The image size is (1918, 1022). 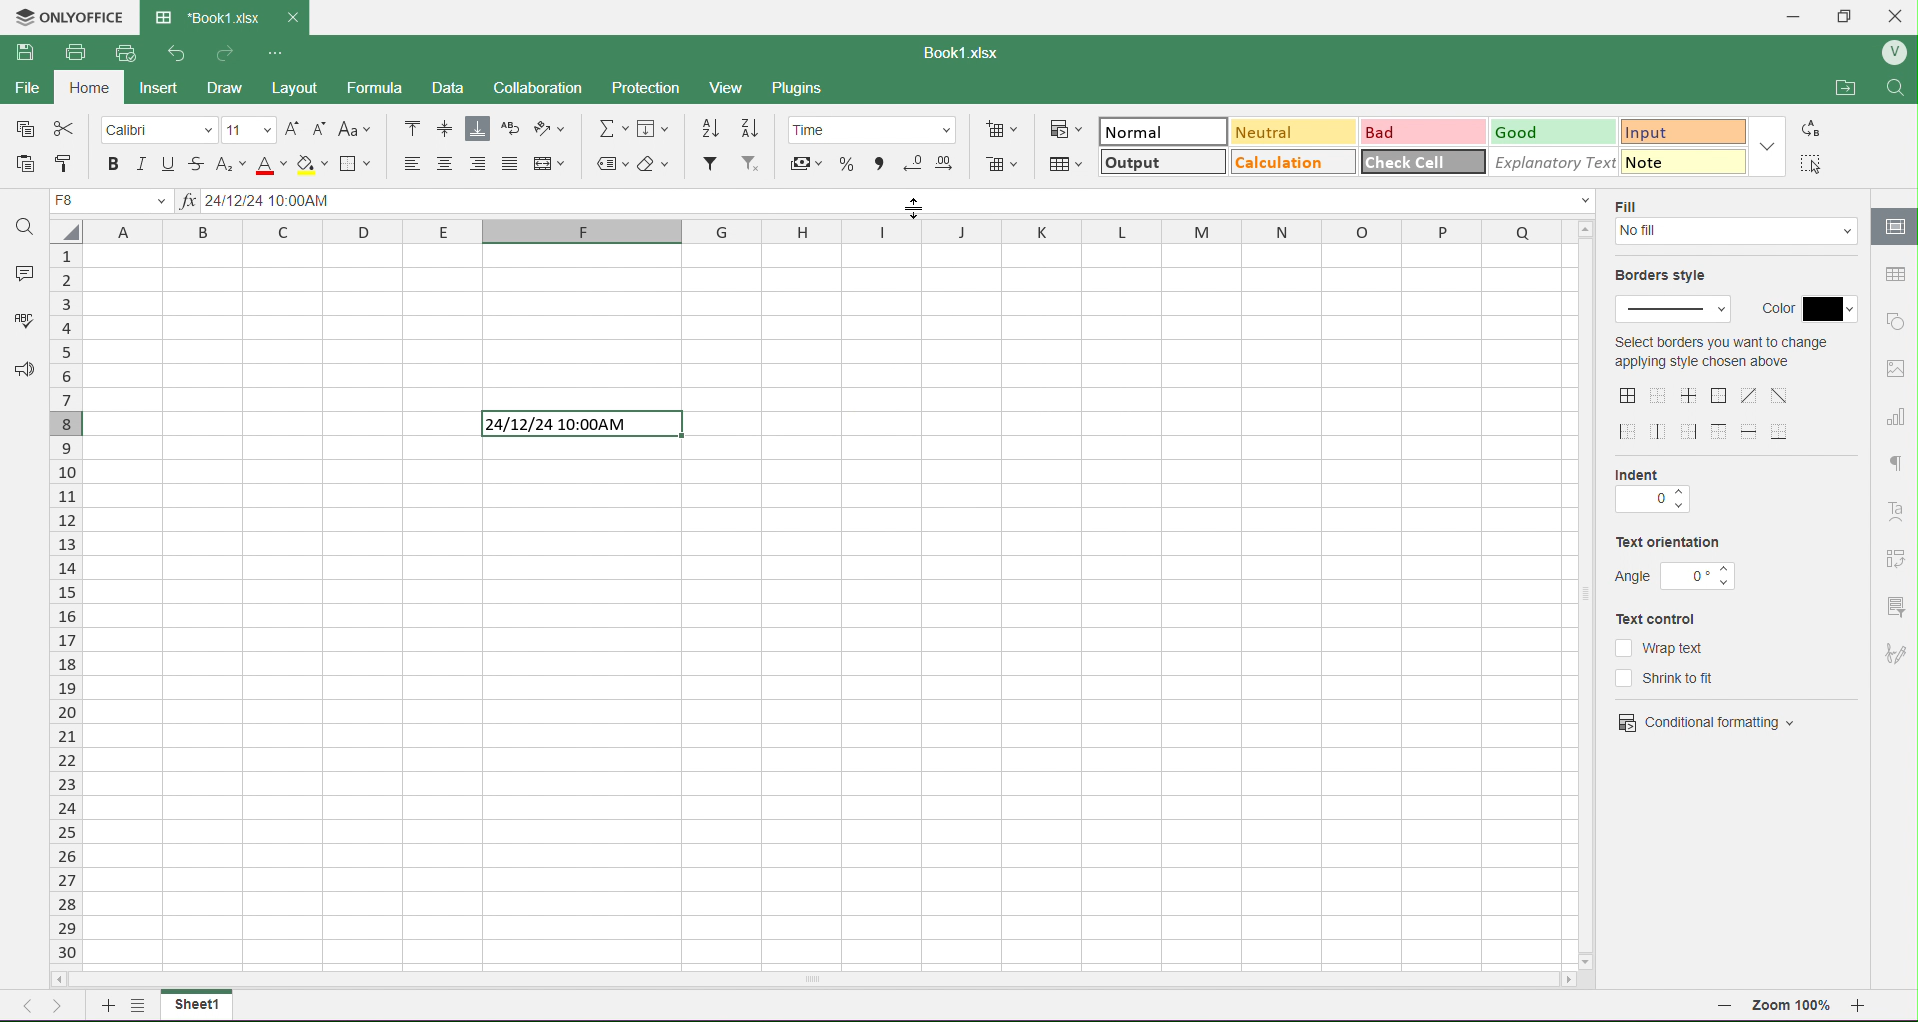 What do you see at coordinates (1676, 311) in the screenshot?
I see `border style` at bounding box center [1676, 311].